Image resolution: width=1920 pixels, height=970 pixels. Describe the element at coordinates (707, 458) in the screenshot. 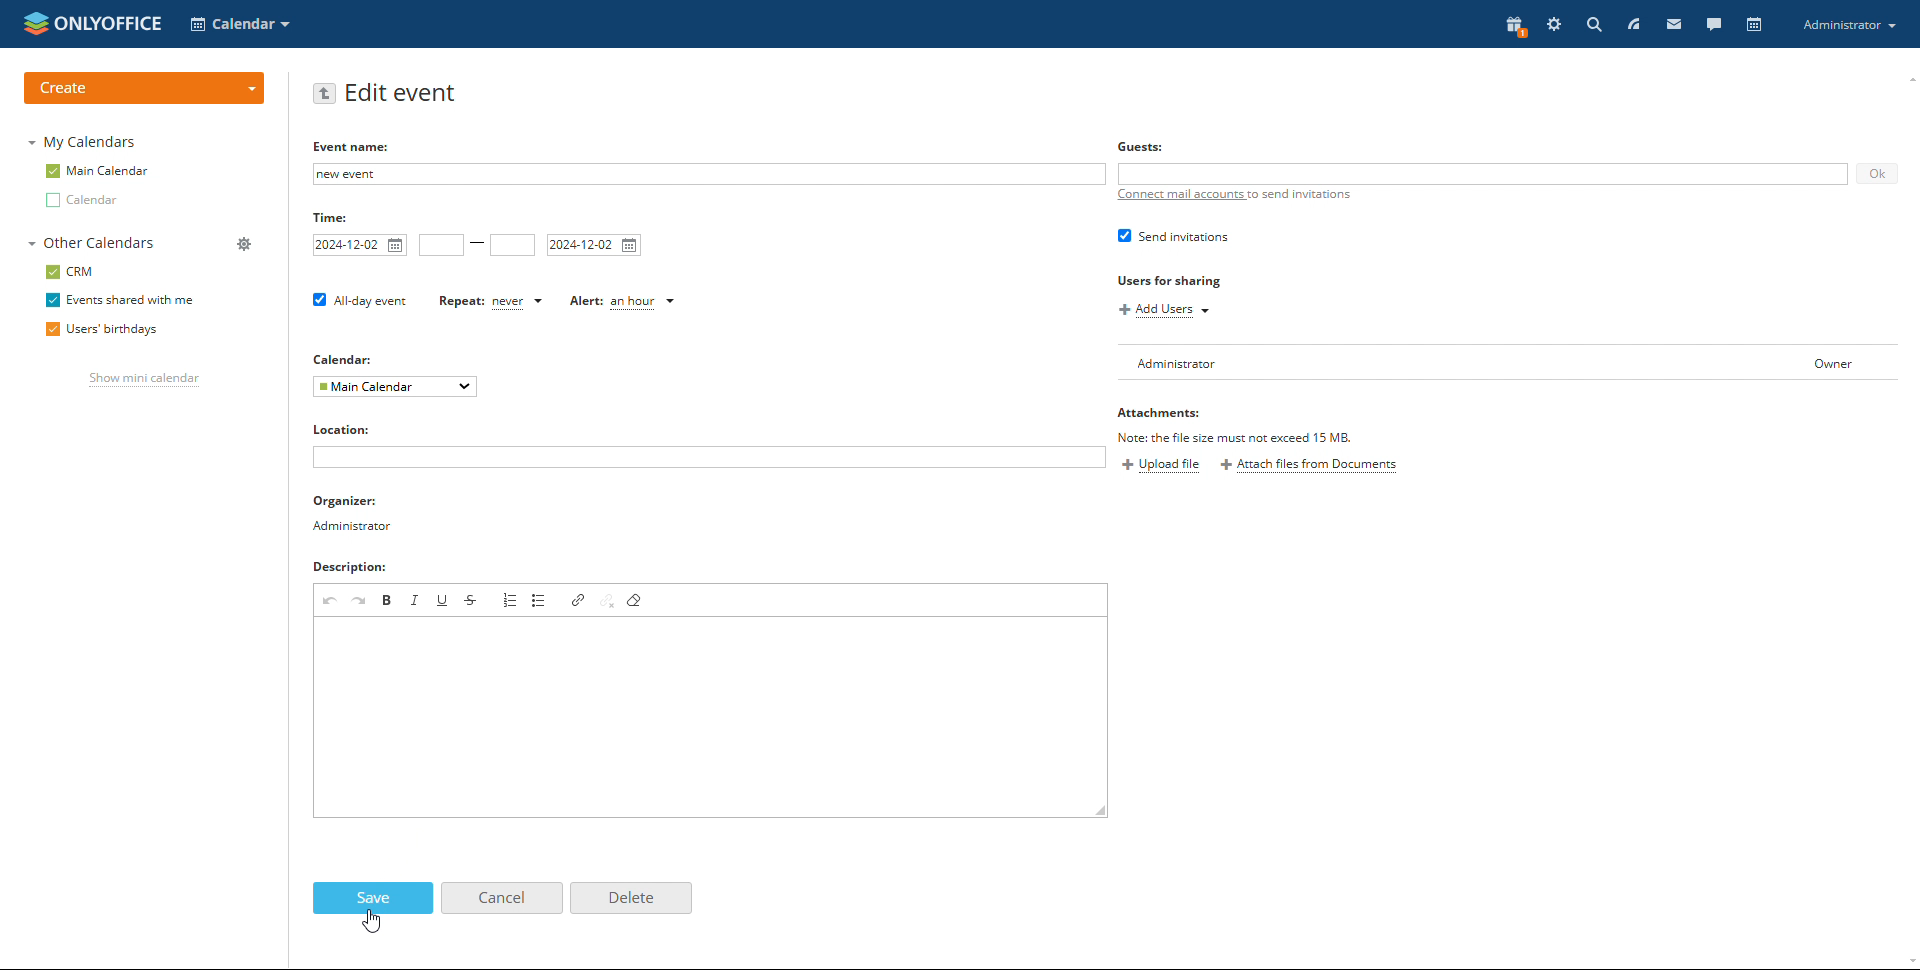

I see `add location` at that location.